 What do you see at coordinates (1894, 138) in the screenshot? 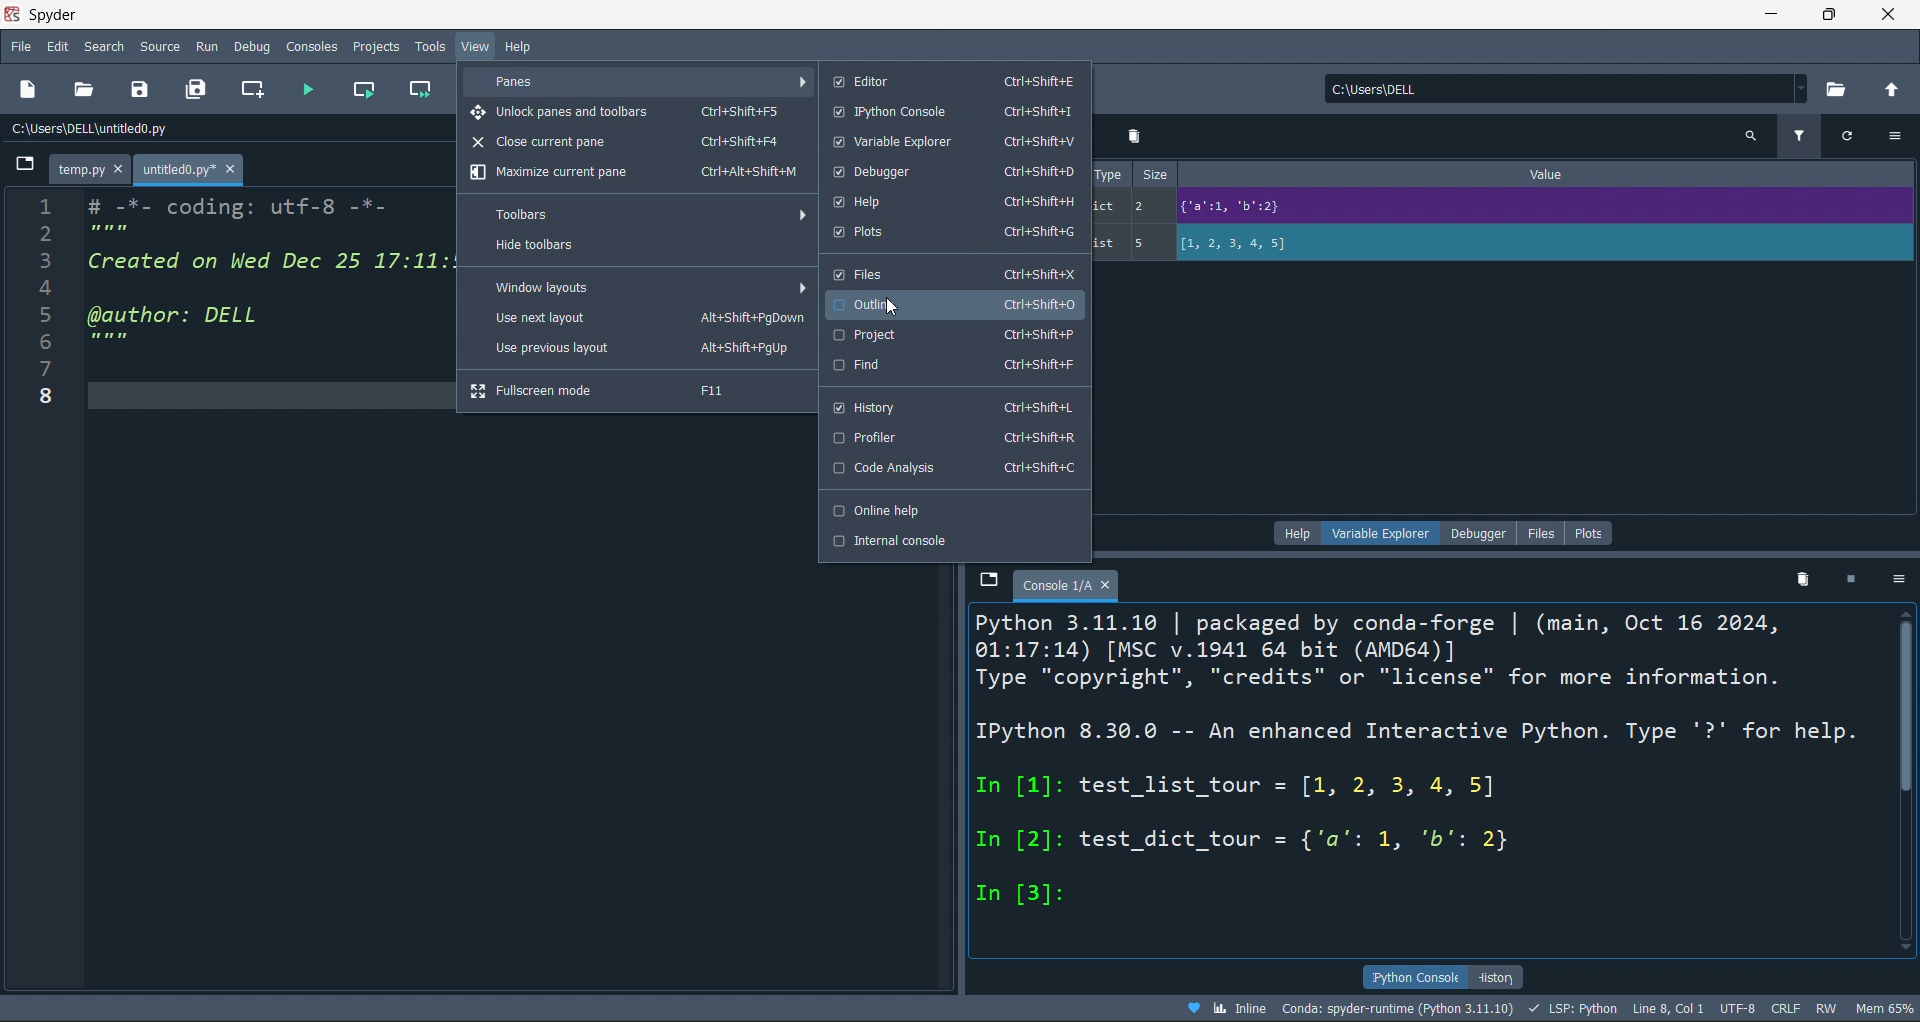
I see `more options` at bounding box center [1894, 138].